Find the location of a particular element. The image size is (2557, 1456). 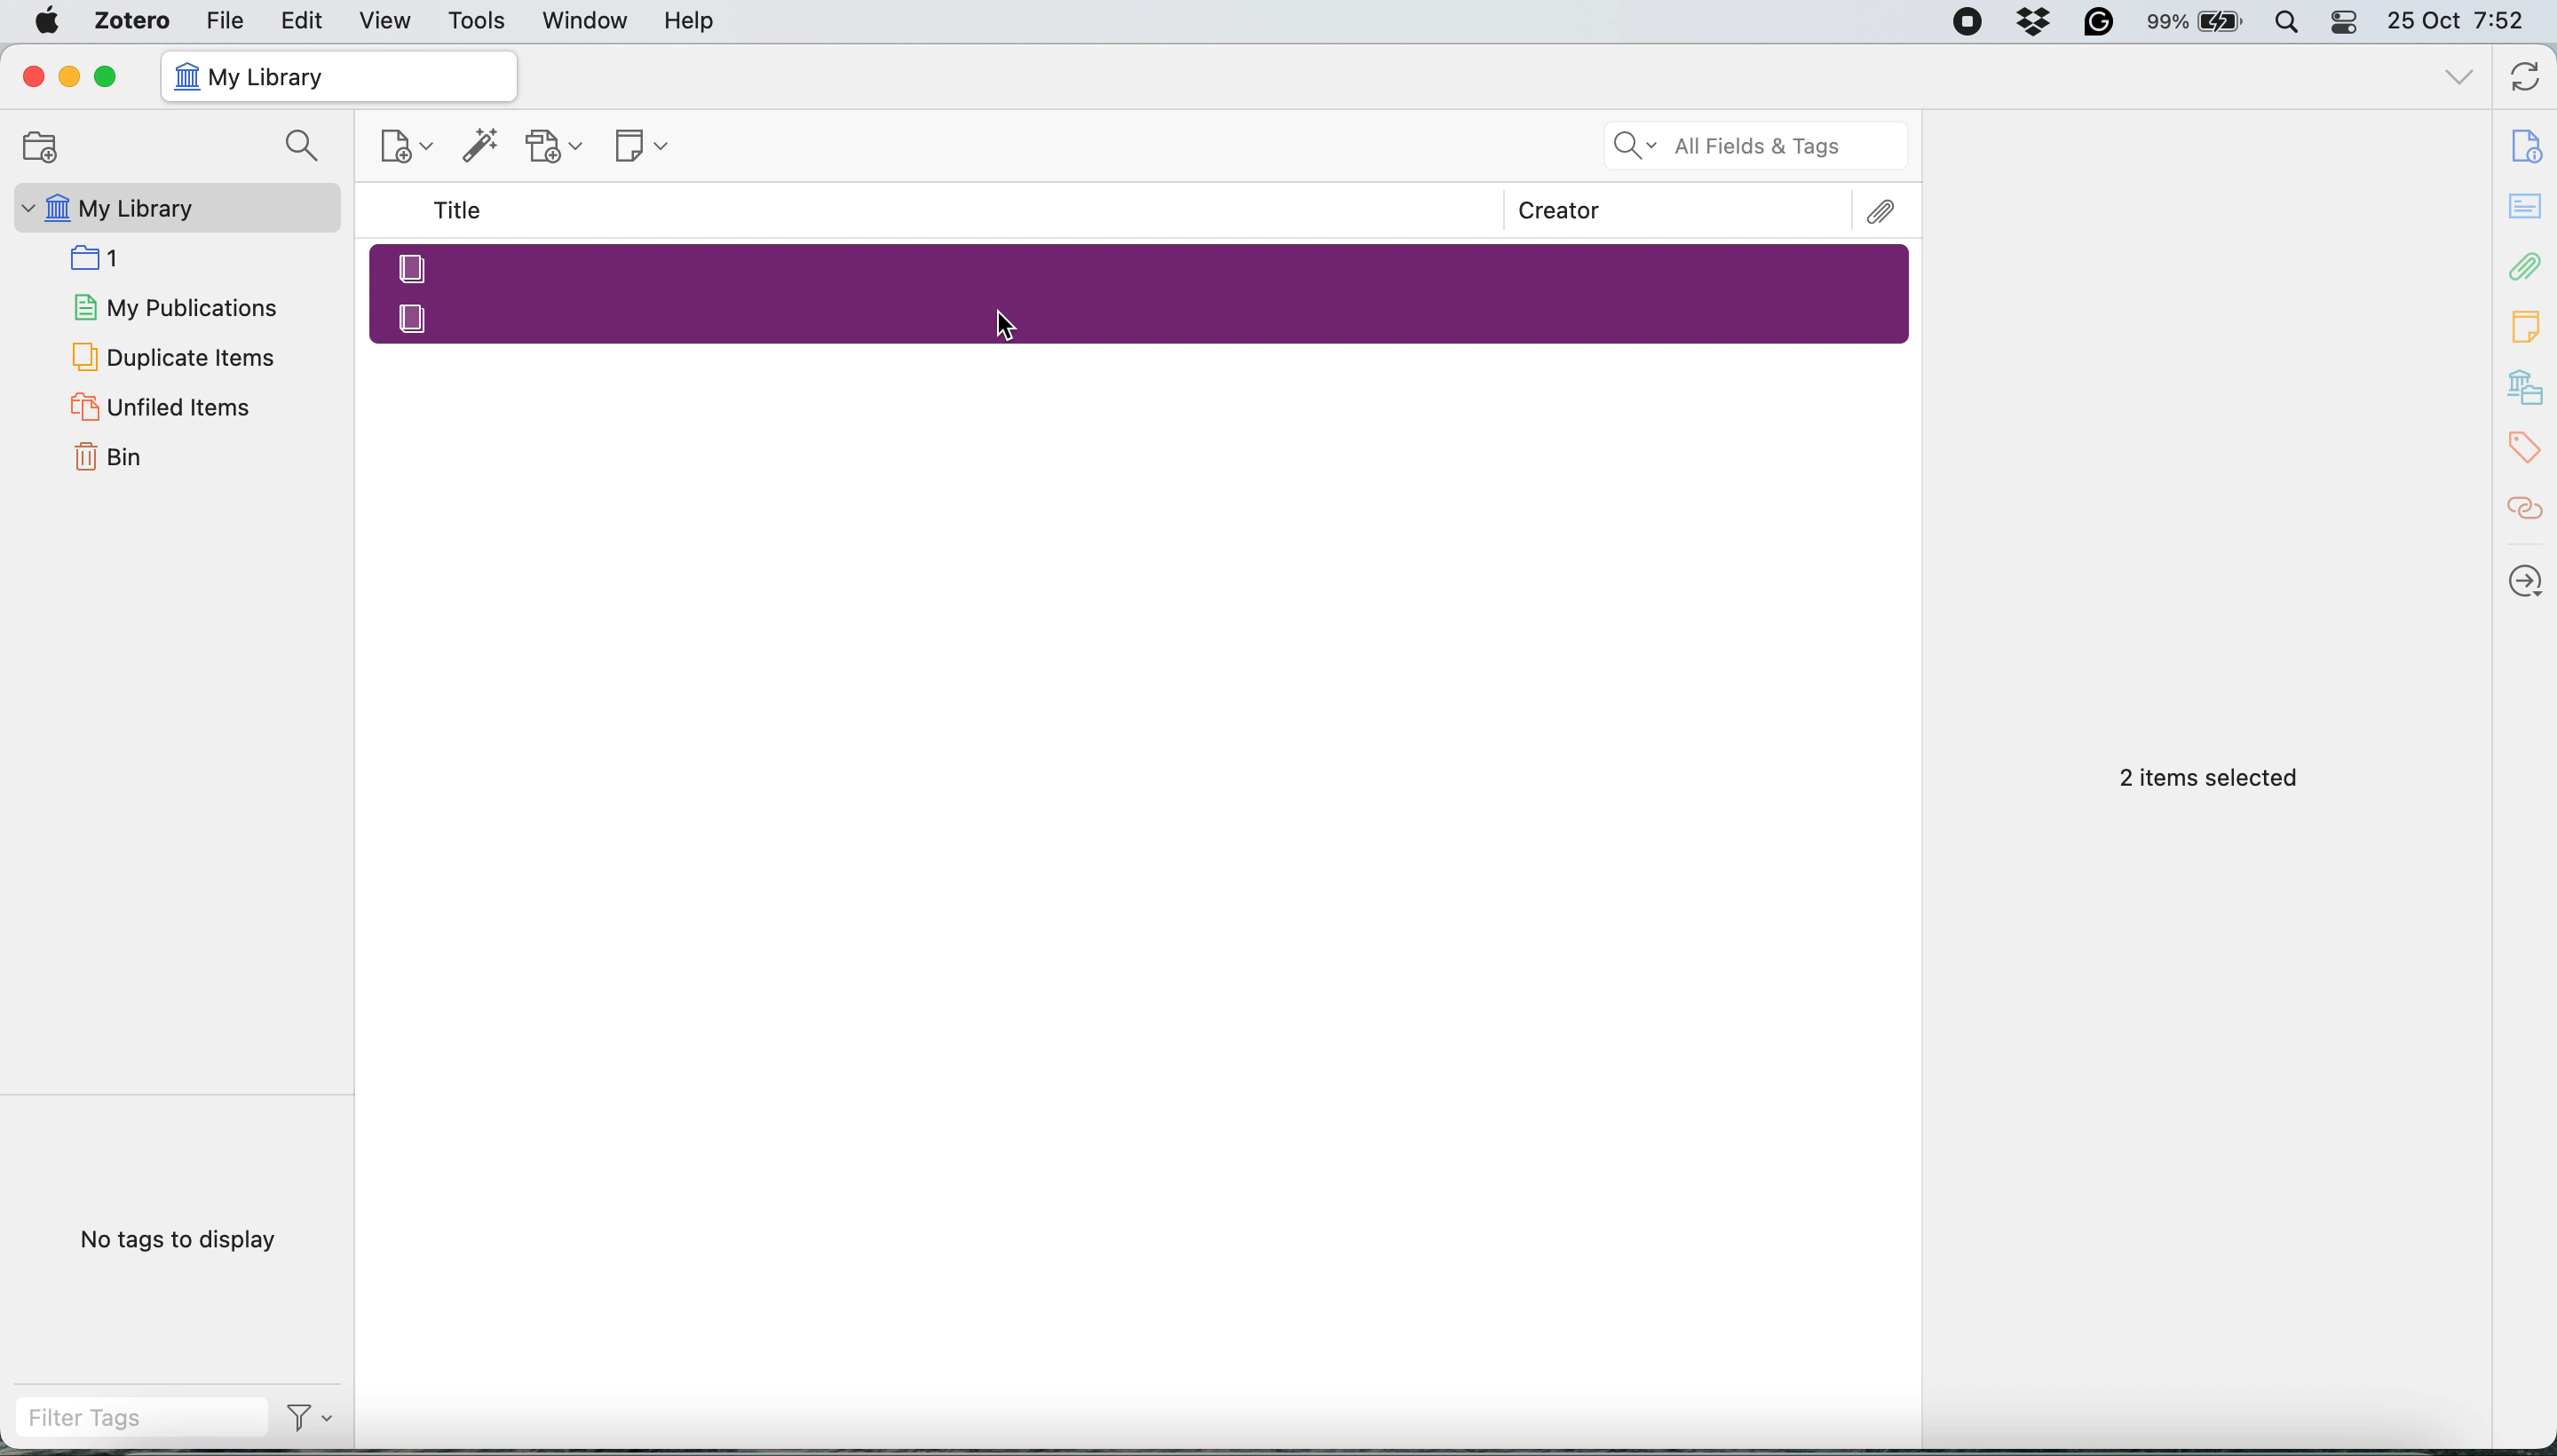

Filter Options is located at coordinates (318, 1418).